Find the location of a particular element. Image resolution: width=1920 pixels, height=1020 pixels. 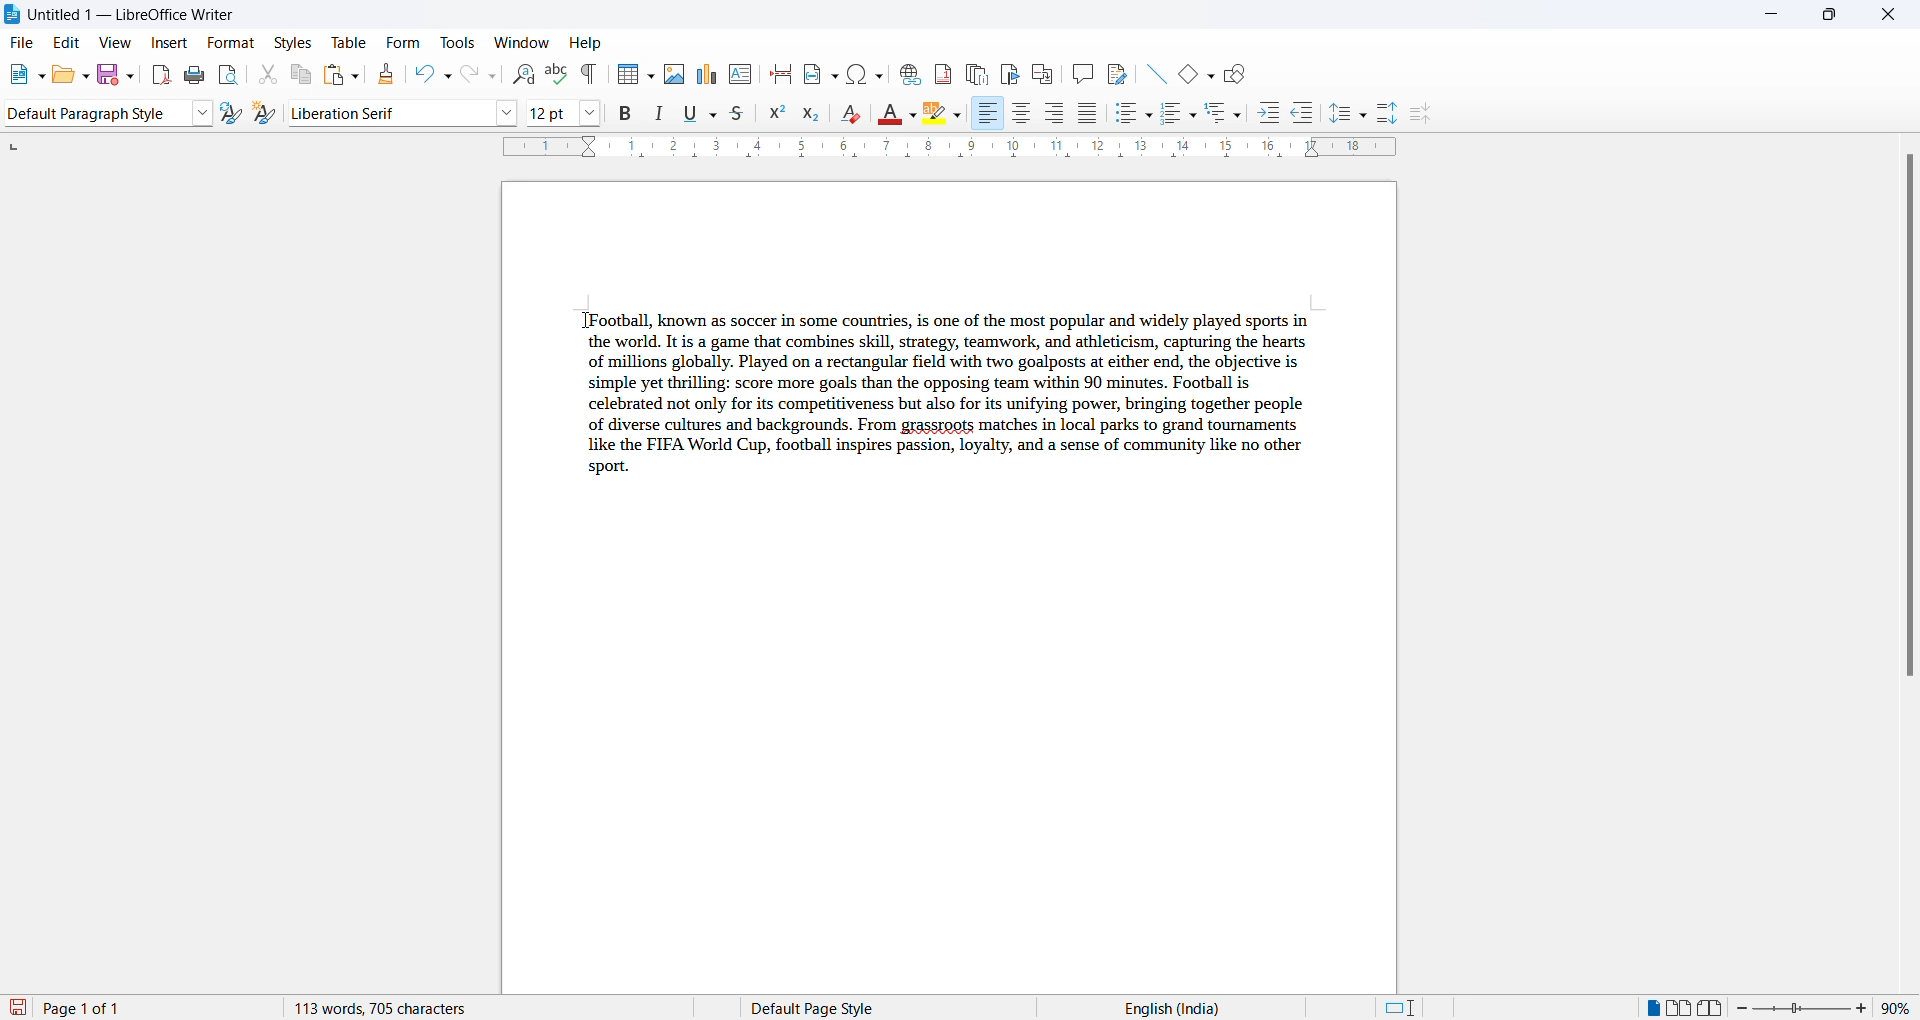

line spacing option dropdown is located at coordinates (1363, 114).